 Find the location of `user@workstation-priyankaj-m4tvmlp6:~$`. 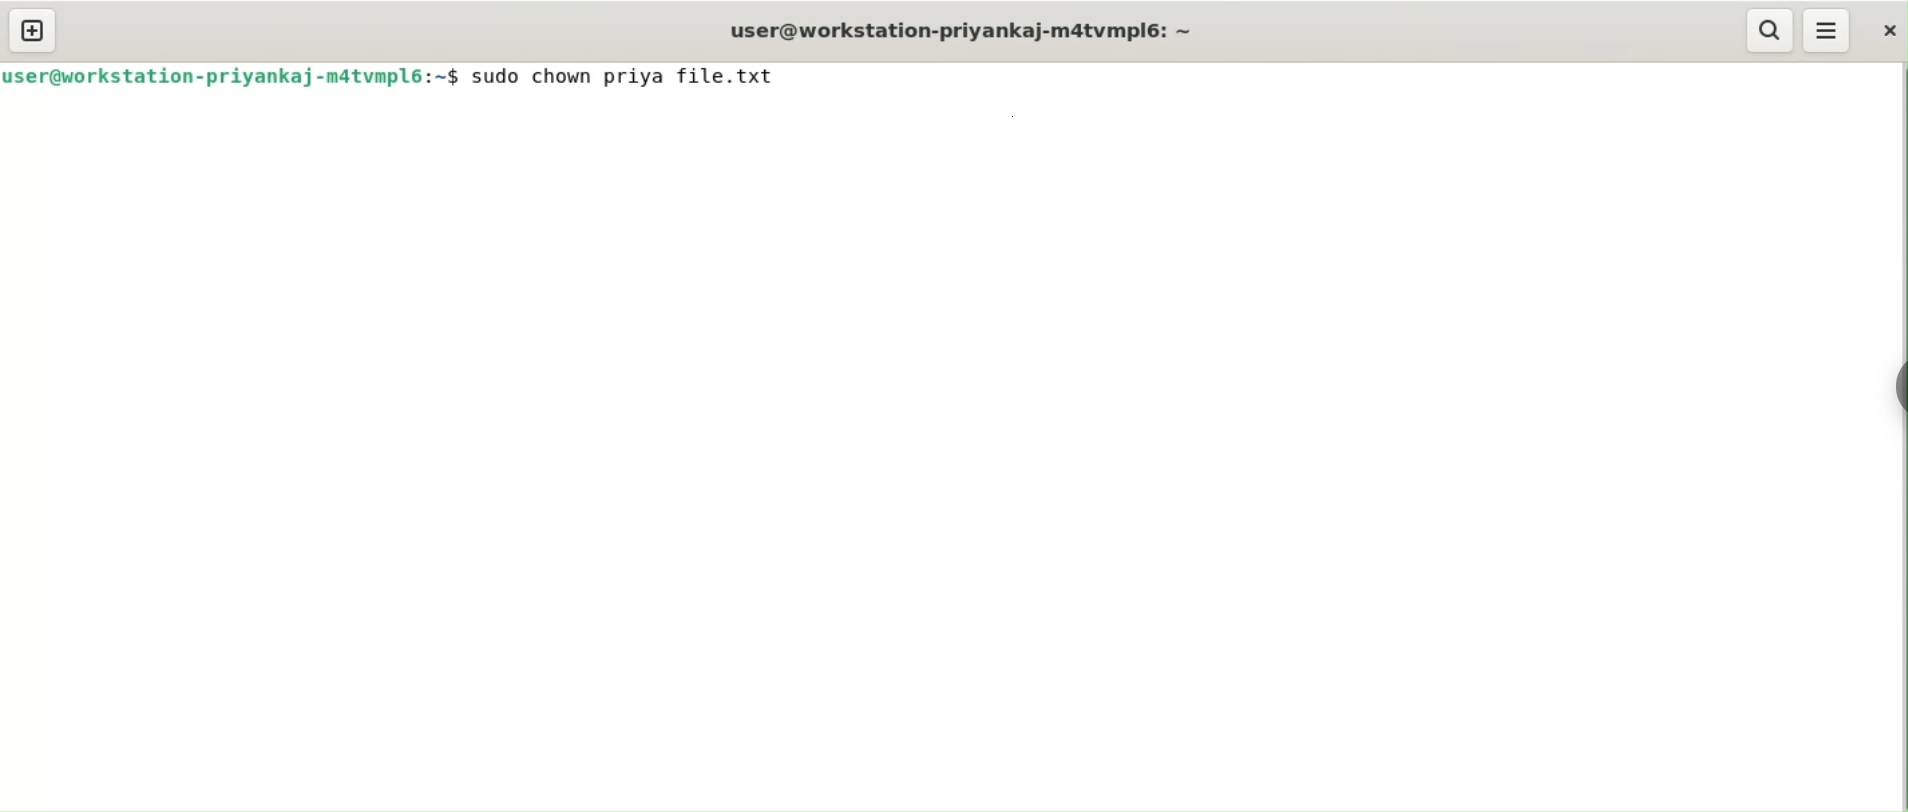

user@workstation-priyankaj-m4tvmlp6:~$ is located at coordinates (233, 75).